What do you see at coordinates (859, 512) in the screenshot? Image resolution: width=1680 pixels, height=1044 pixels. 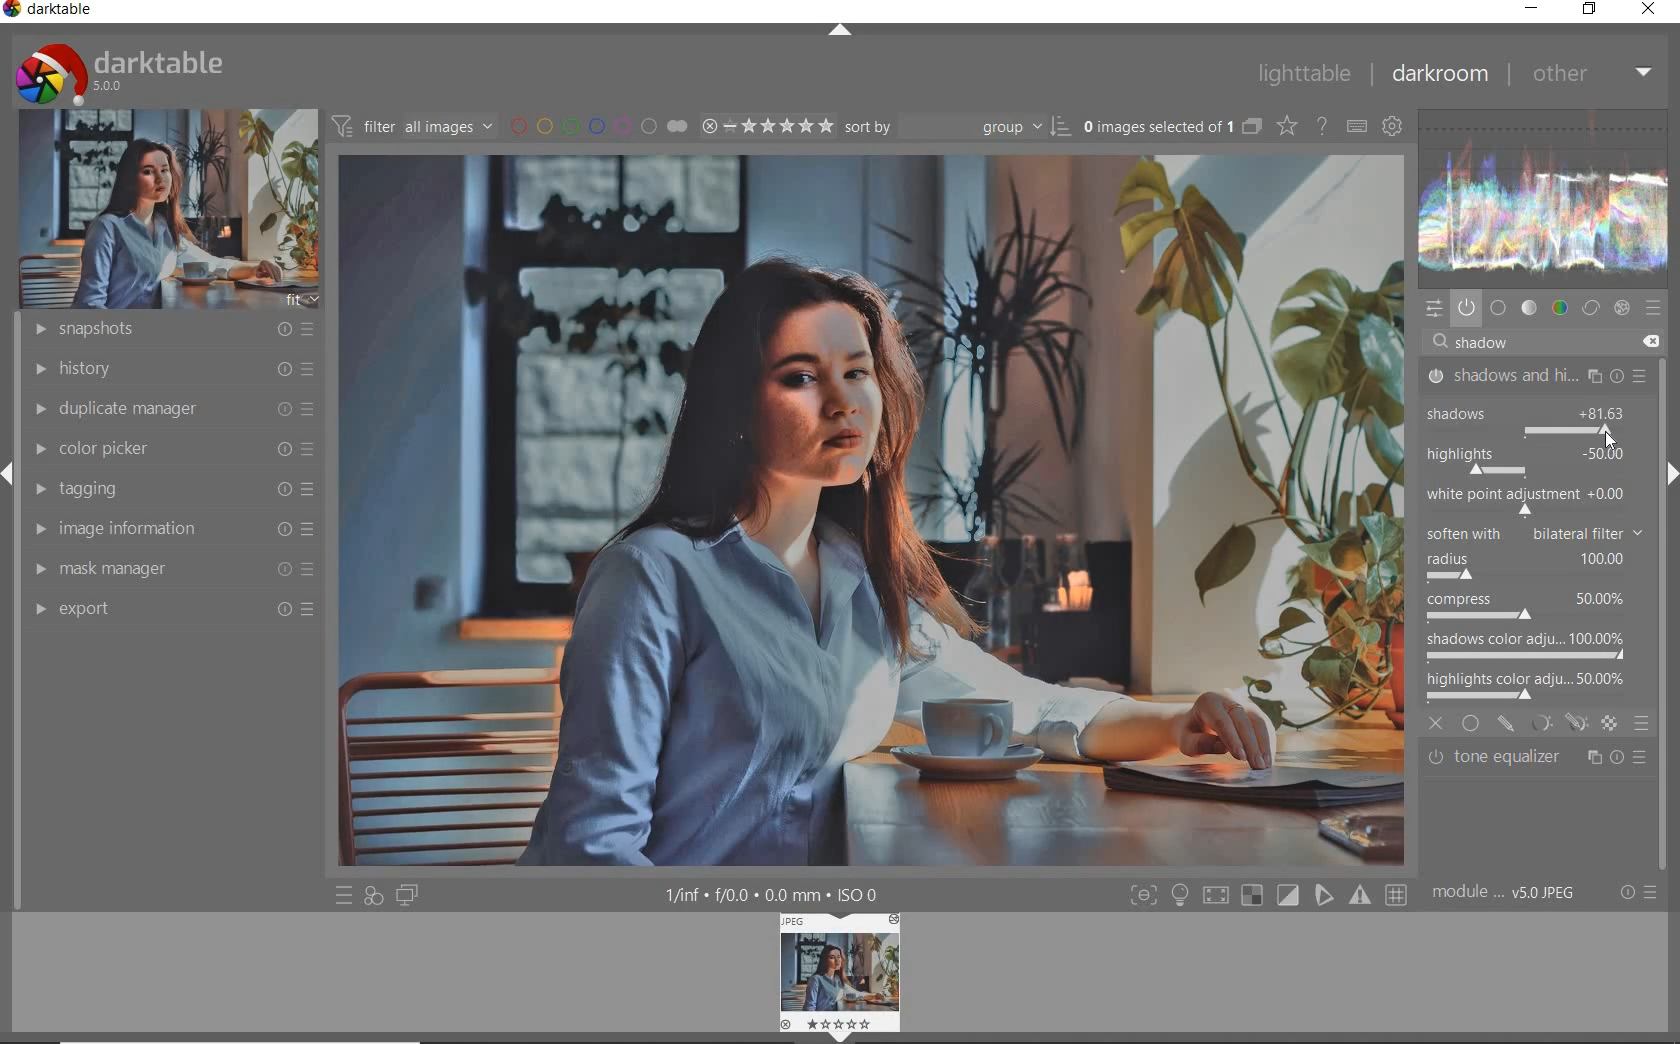 I see `selected image` at bounding box center [859, 512].